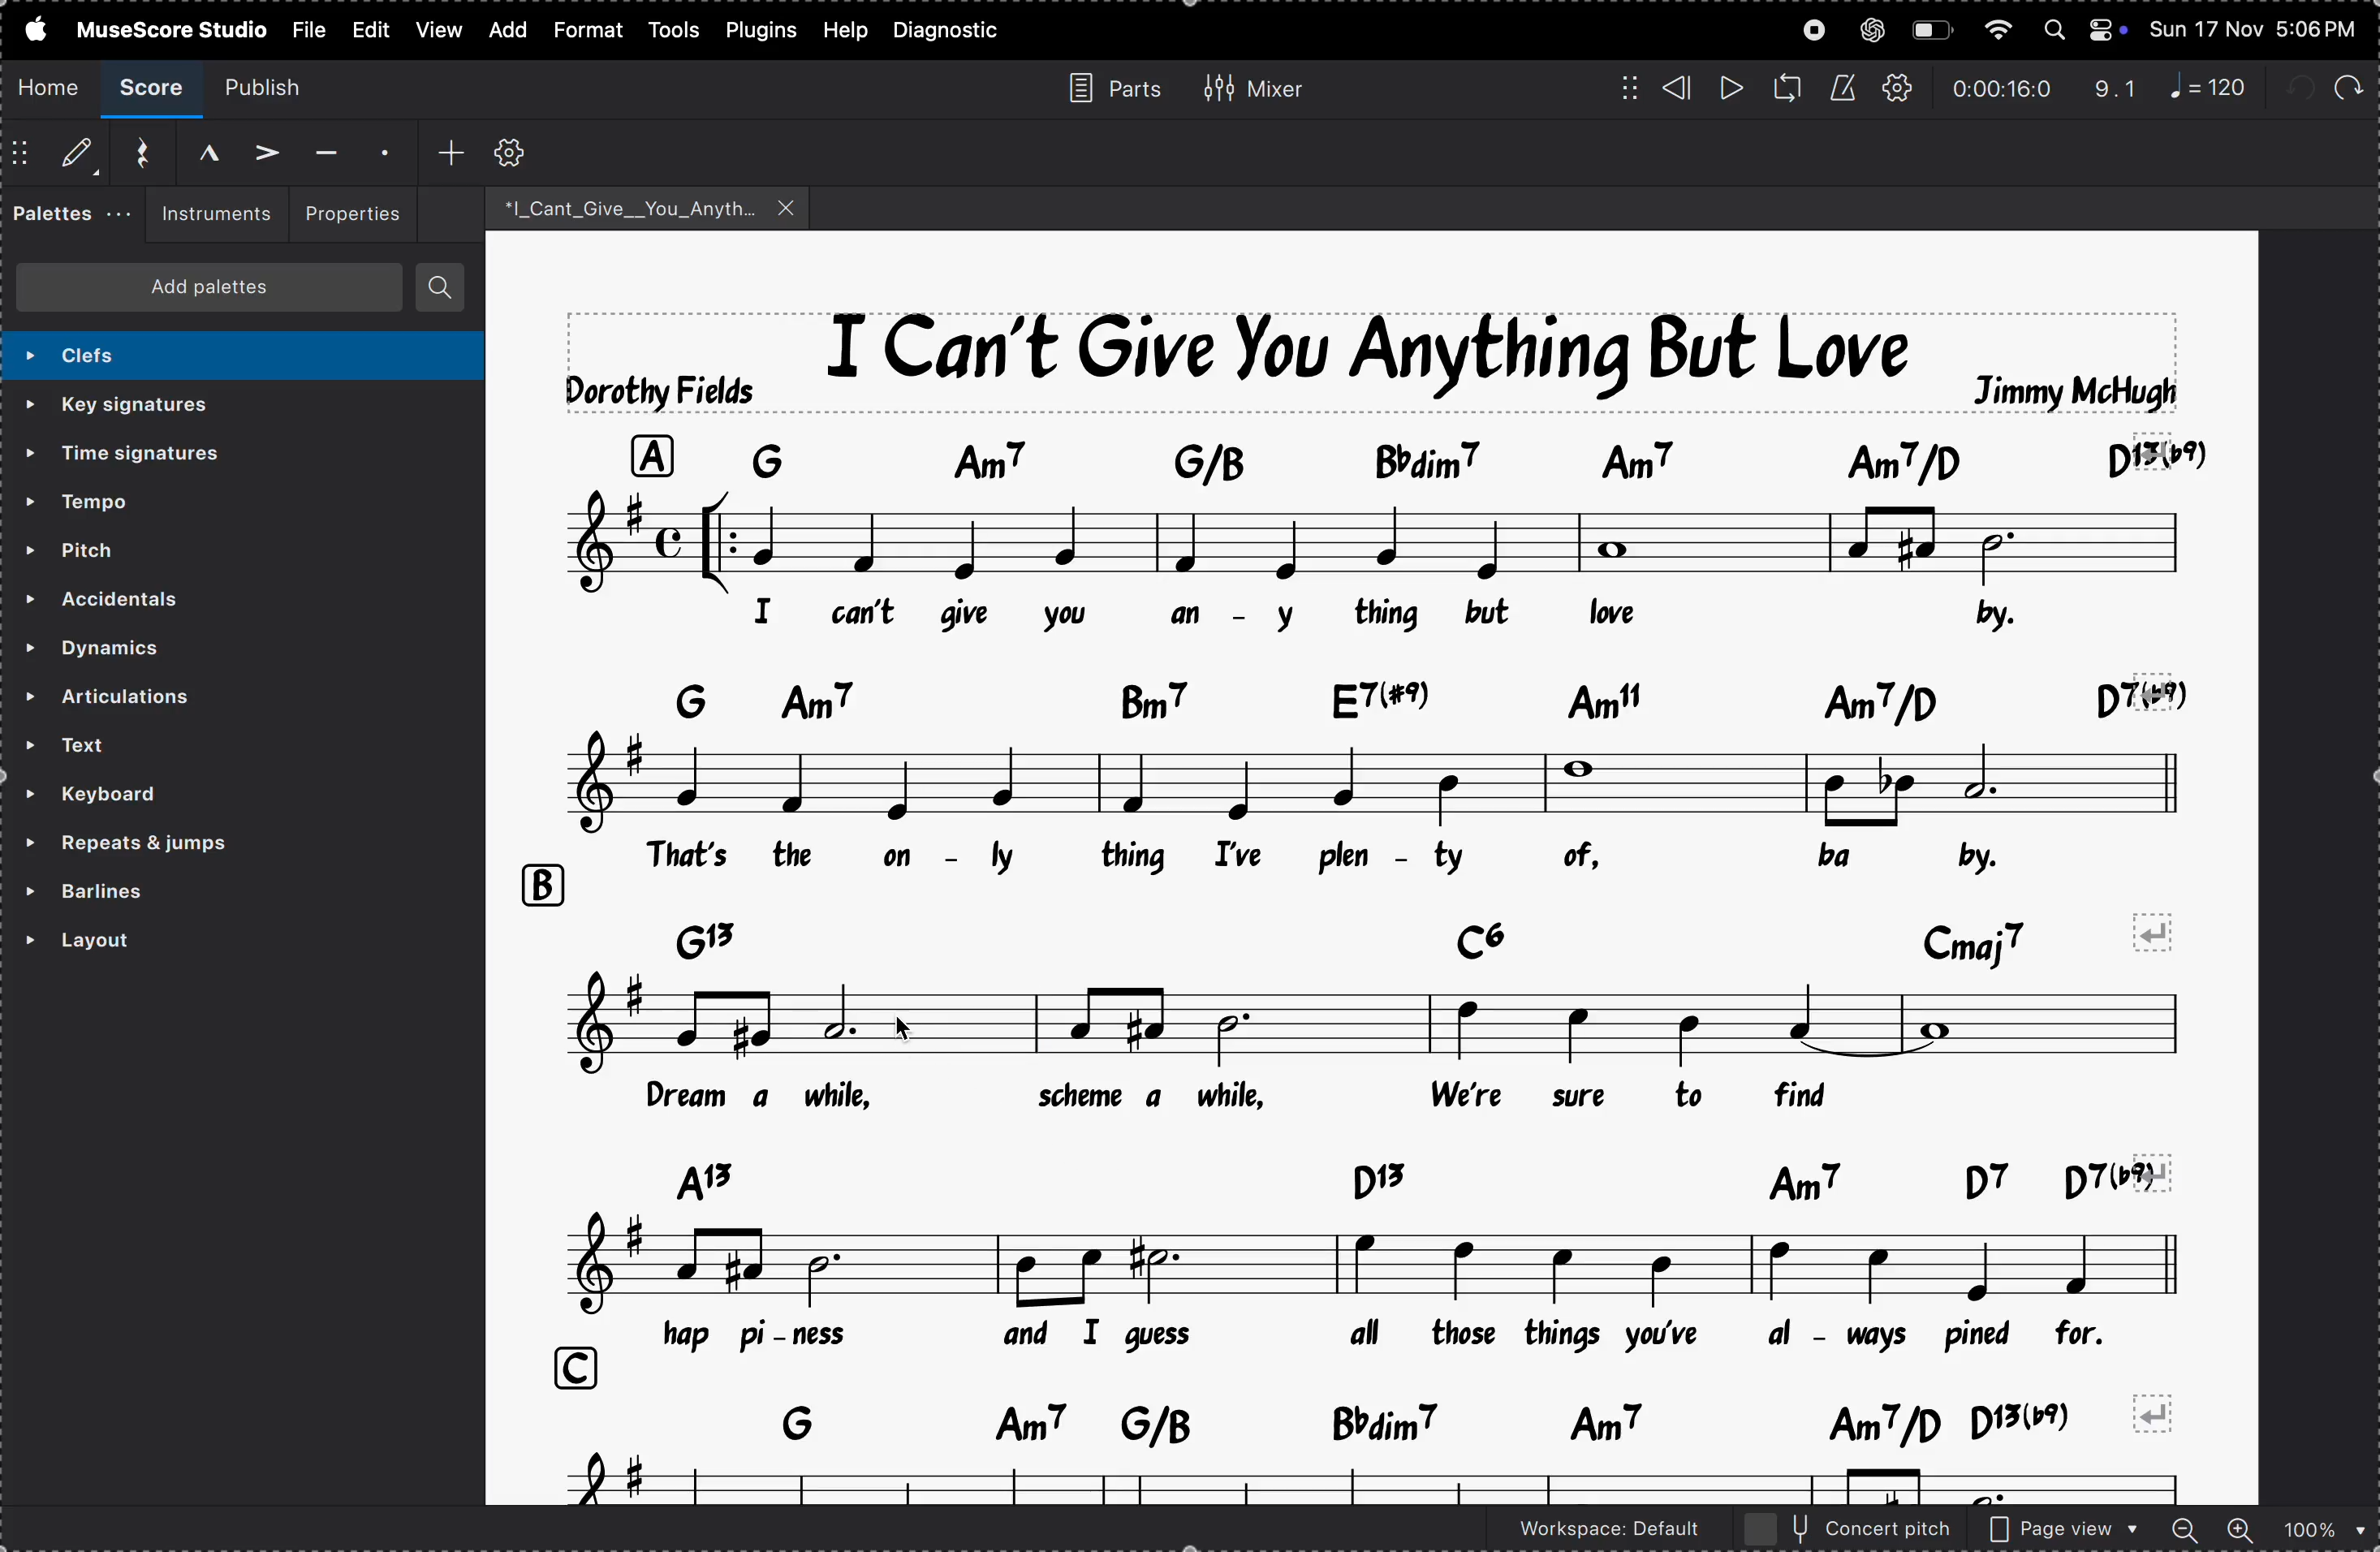 Image resolution: width=2380 pixels, height=1552 pixels. I want to click on rewind, so click(1677, 88).